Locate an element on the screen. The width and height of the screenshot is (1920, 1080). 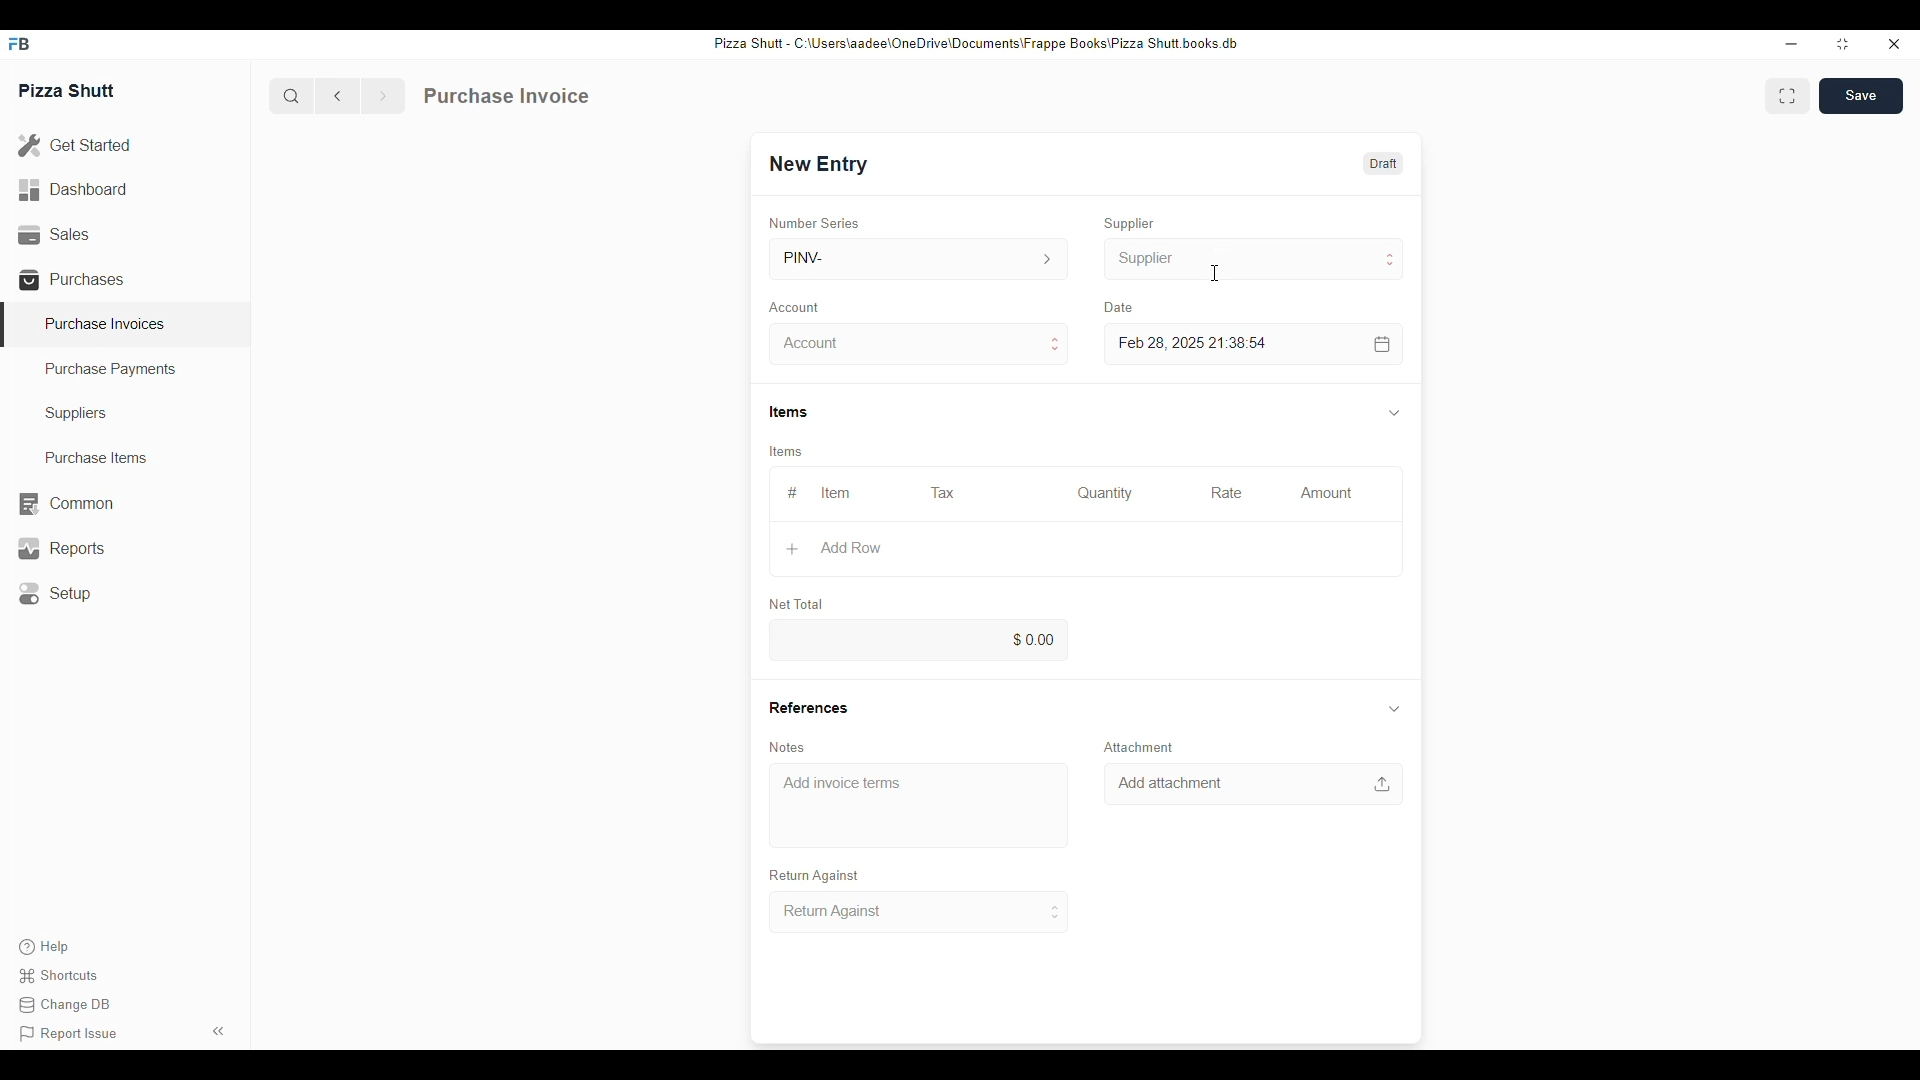
close is located at coordinates (1895, 45).